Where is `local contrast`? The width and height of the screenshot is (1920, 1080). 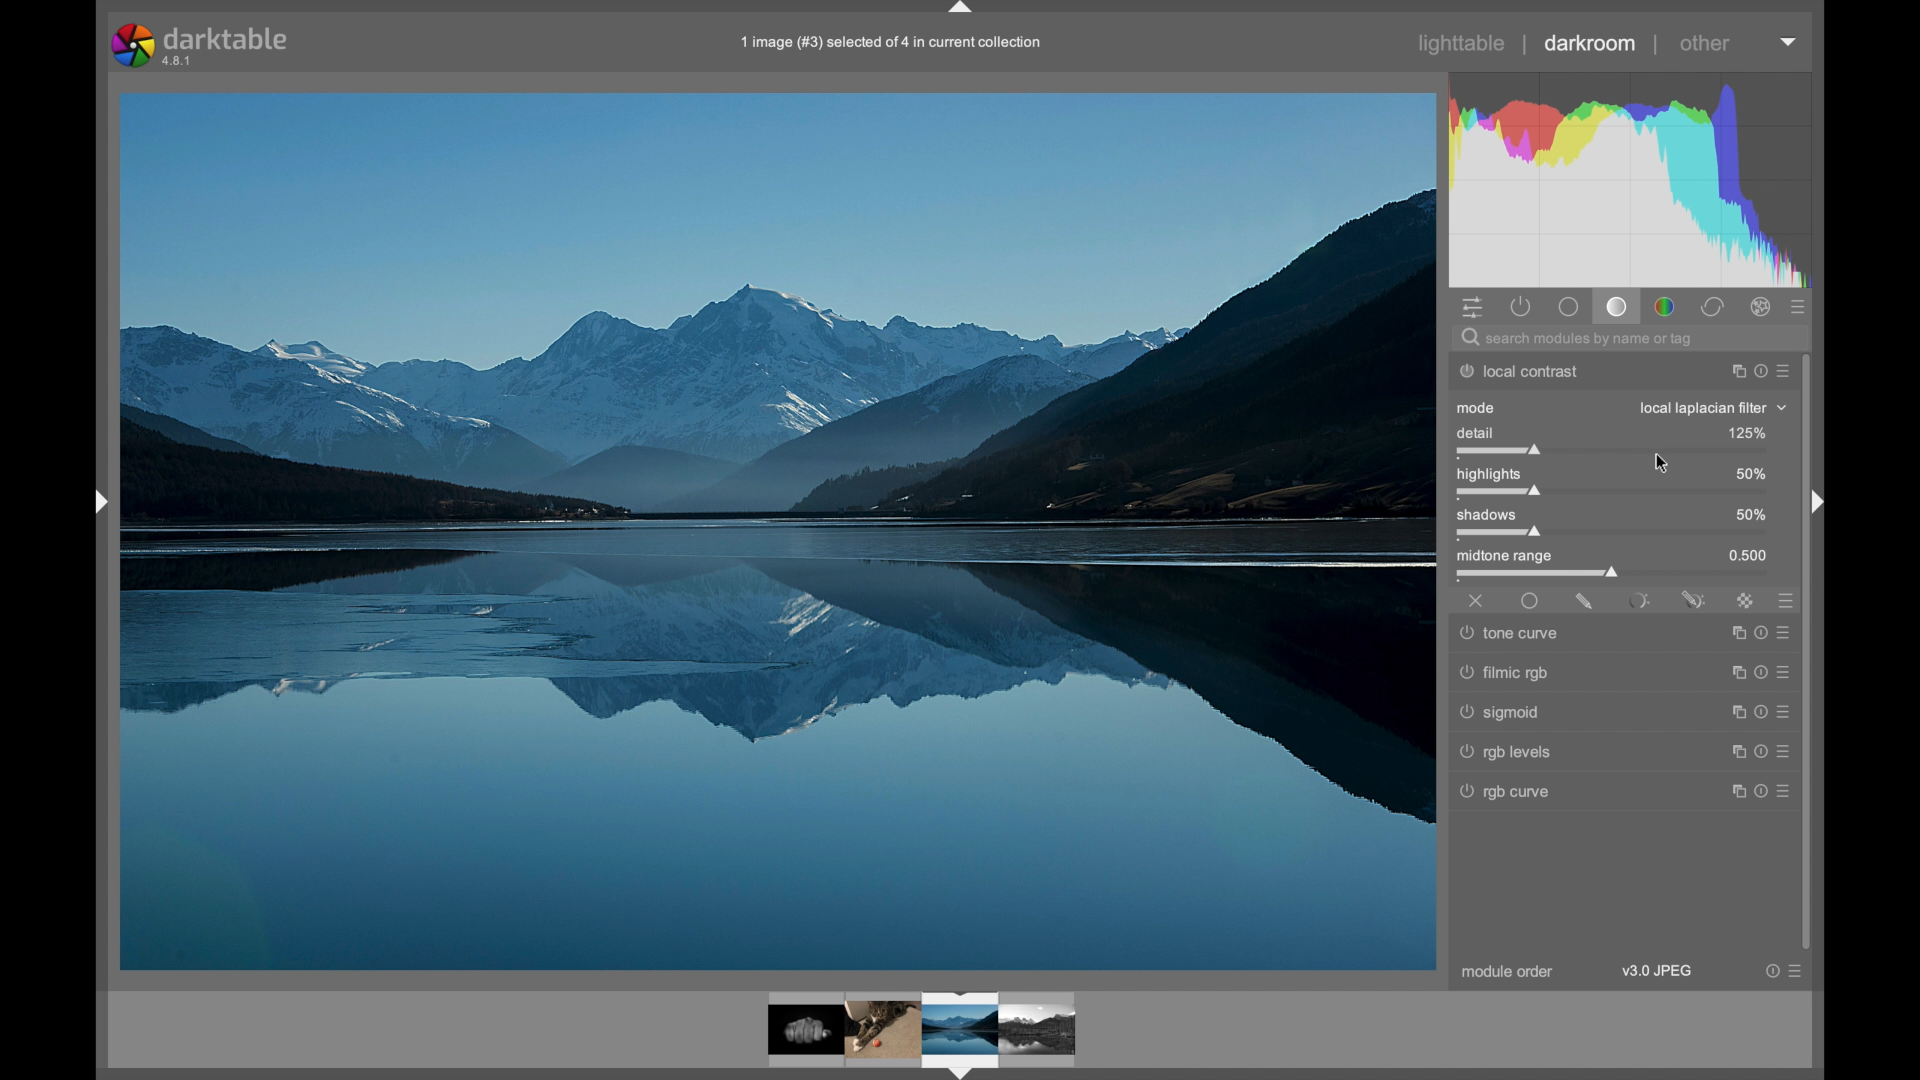 local contrast is located at coordinates (1519, 370).